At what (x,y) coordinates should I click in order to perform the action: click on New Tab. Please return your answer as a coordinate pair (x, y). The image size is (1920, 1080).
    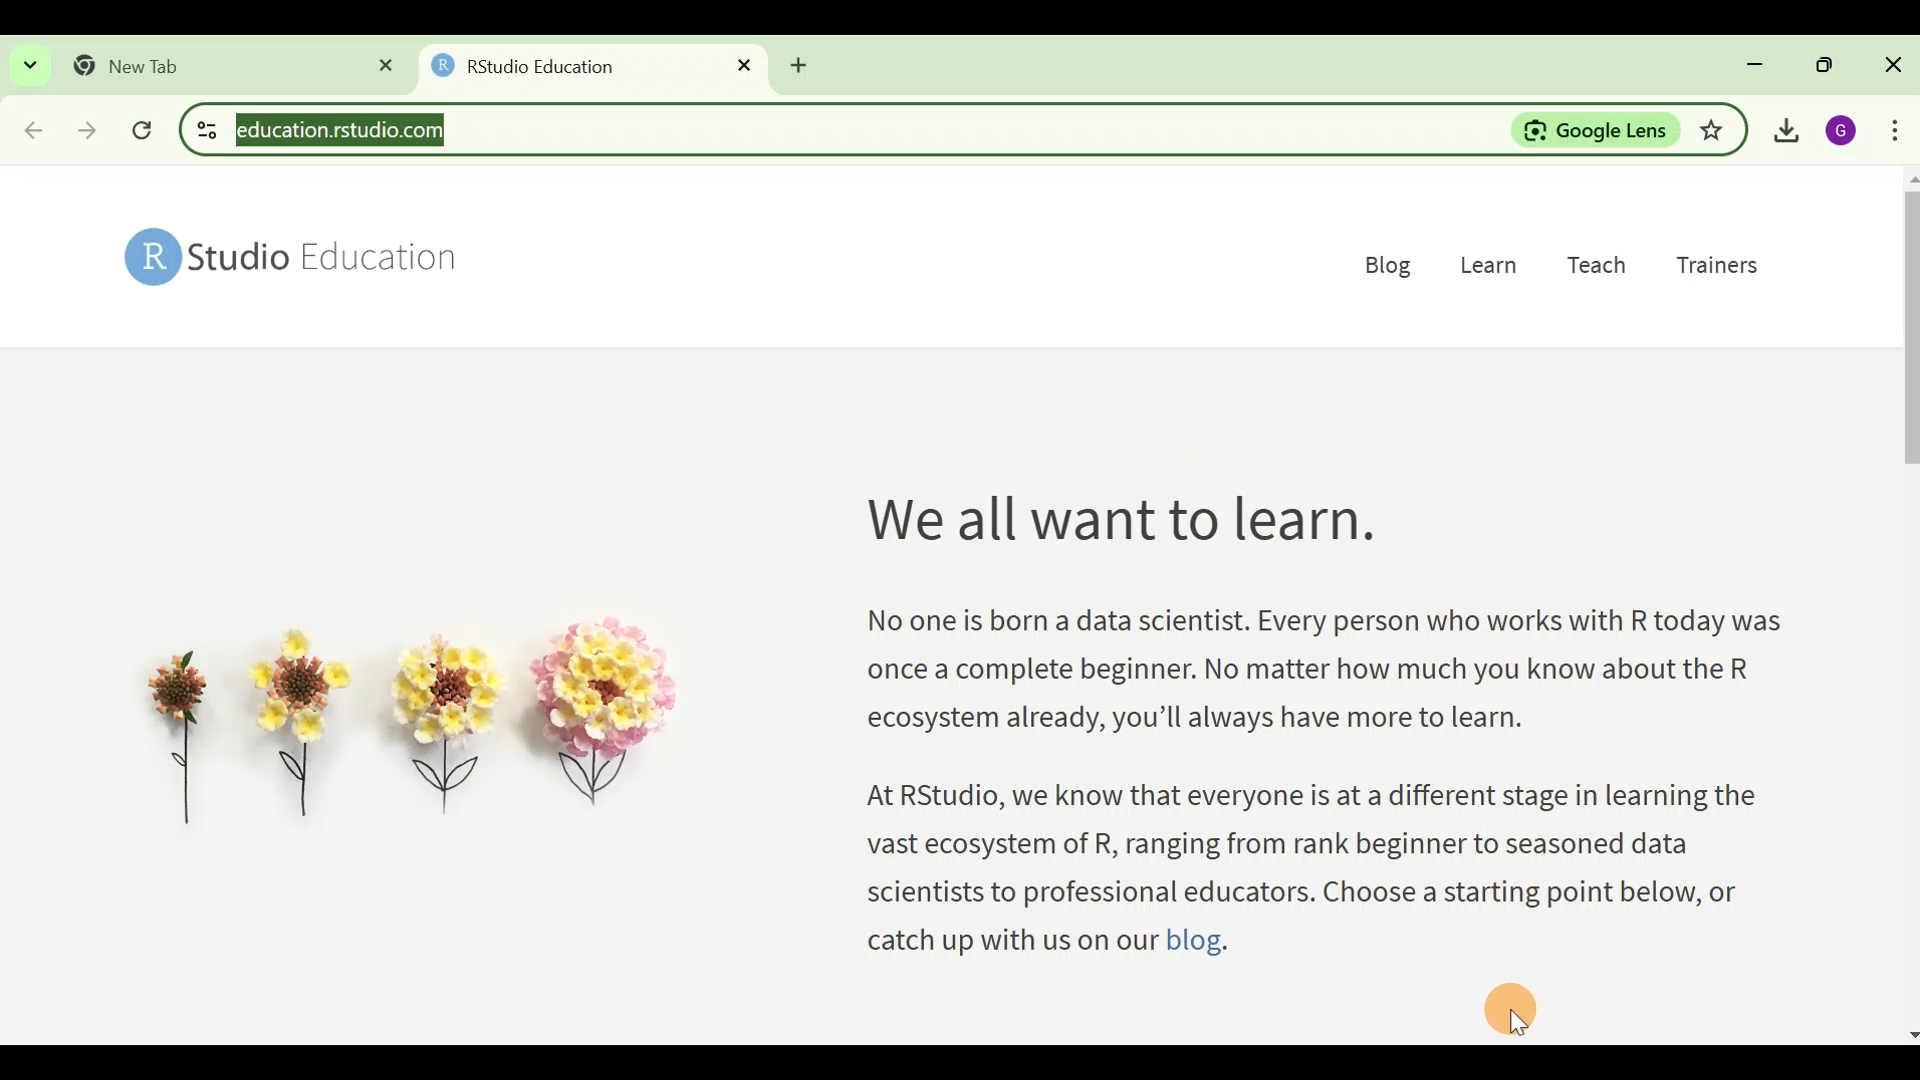
    Looking at the image, I should click on (133, 63).